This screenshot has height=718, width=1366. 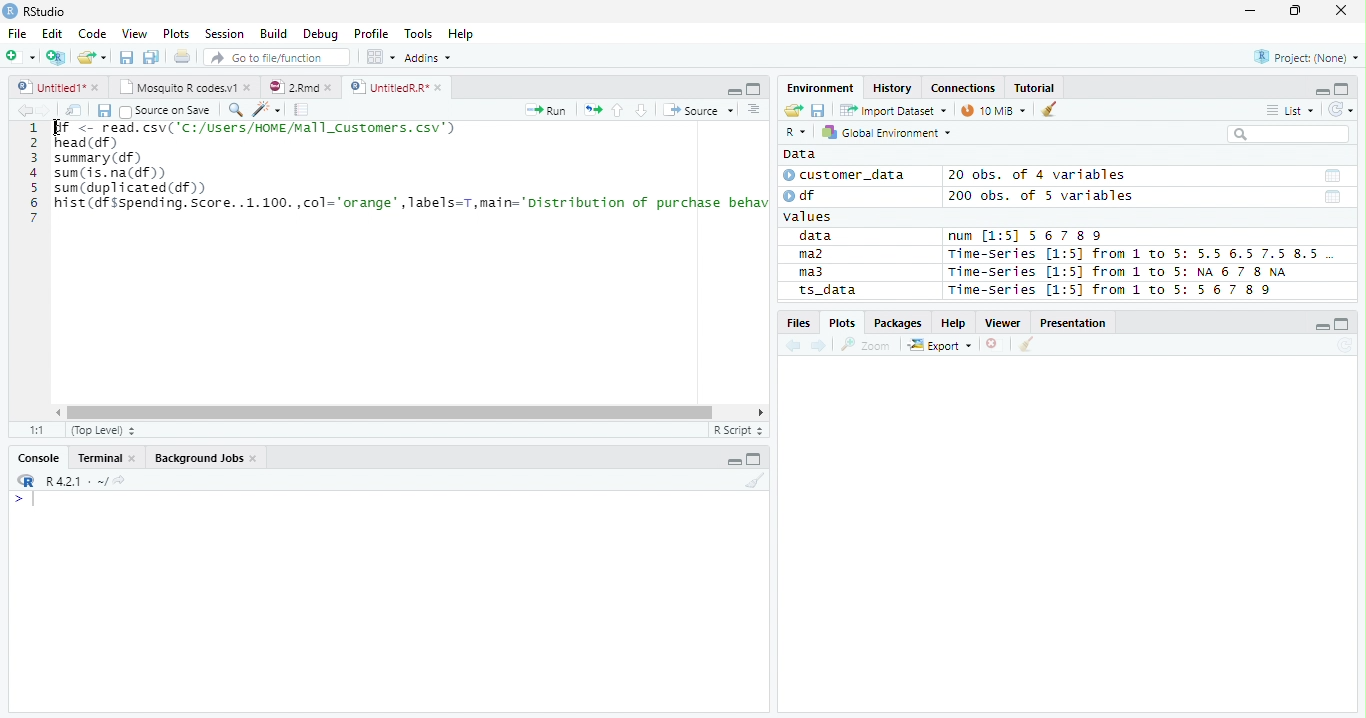 I want to click on Restore Down, so click(x=1298, y=11).